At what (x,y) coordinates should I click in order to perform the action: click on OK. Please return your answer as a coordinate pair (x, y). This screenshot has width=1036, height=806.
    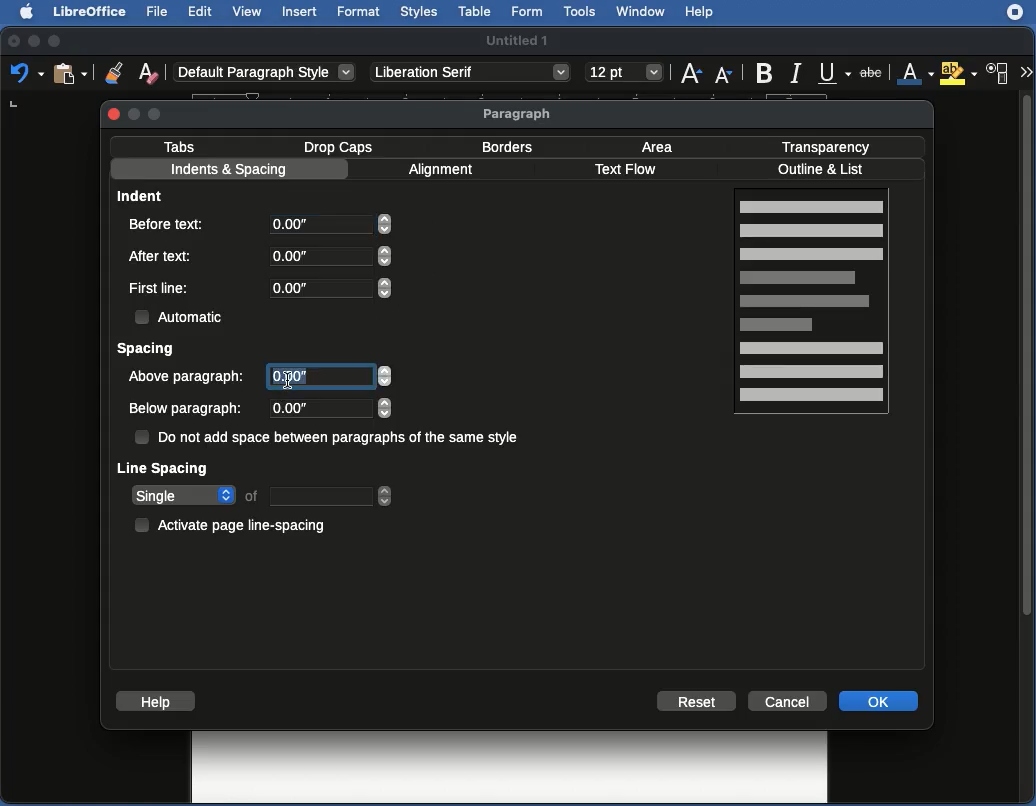
    Looking at the image, I should click on (881, 701).